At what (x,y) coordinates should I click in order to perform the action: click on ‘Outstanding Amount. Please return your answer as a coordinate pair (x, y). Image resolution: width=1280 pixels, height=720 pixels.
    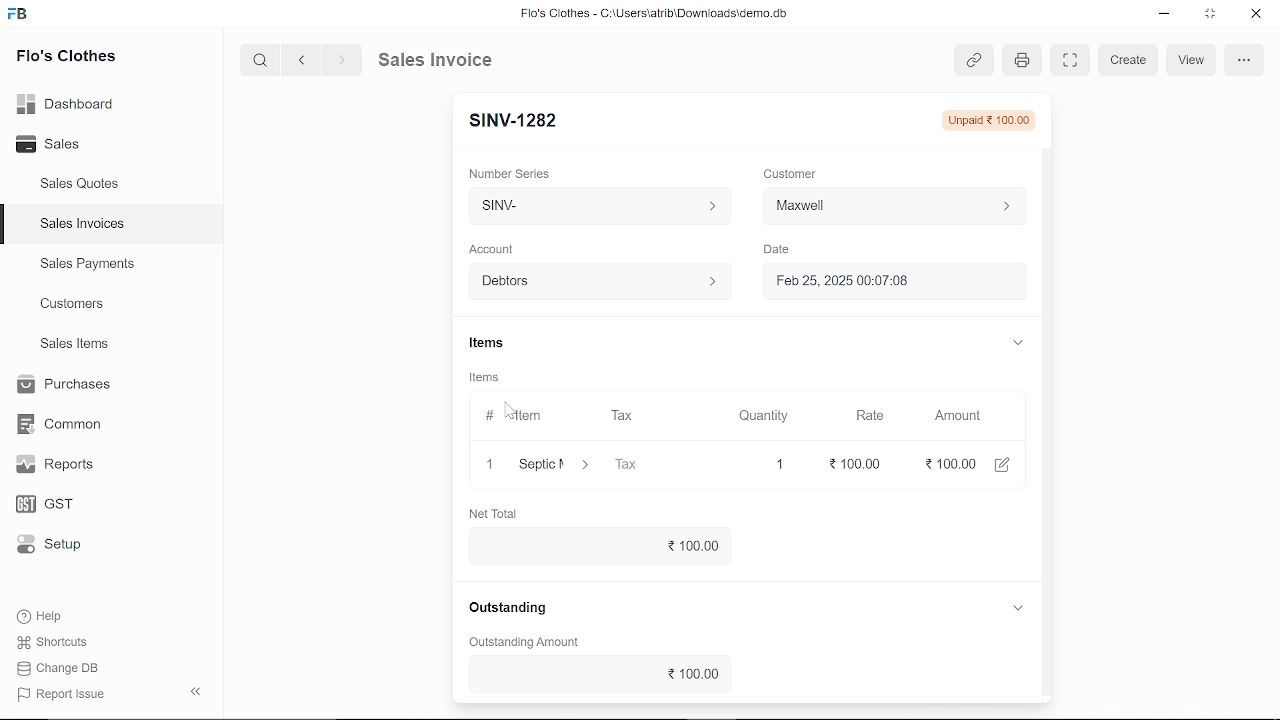
    Looking at the image, I should click on (524, 642).